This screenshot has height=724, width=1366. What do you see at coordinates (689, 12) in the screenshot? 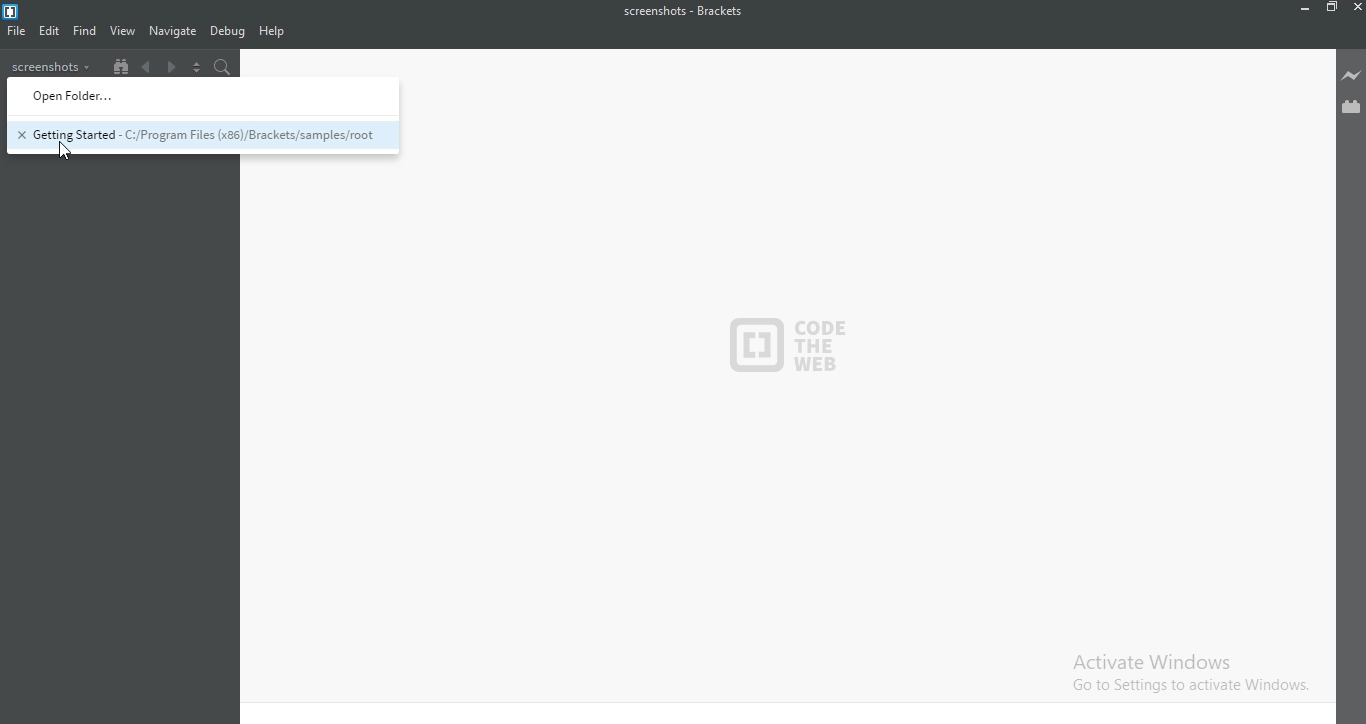
I see `screenshots - Brackets` at bounding box center [689, 12].